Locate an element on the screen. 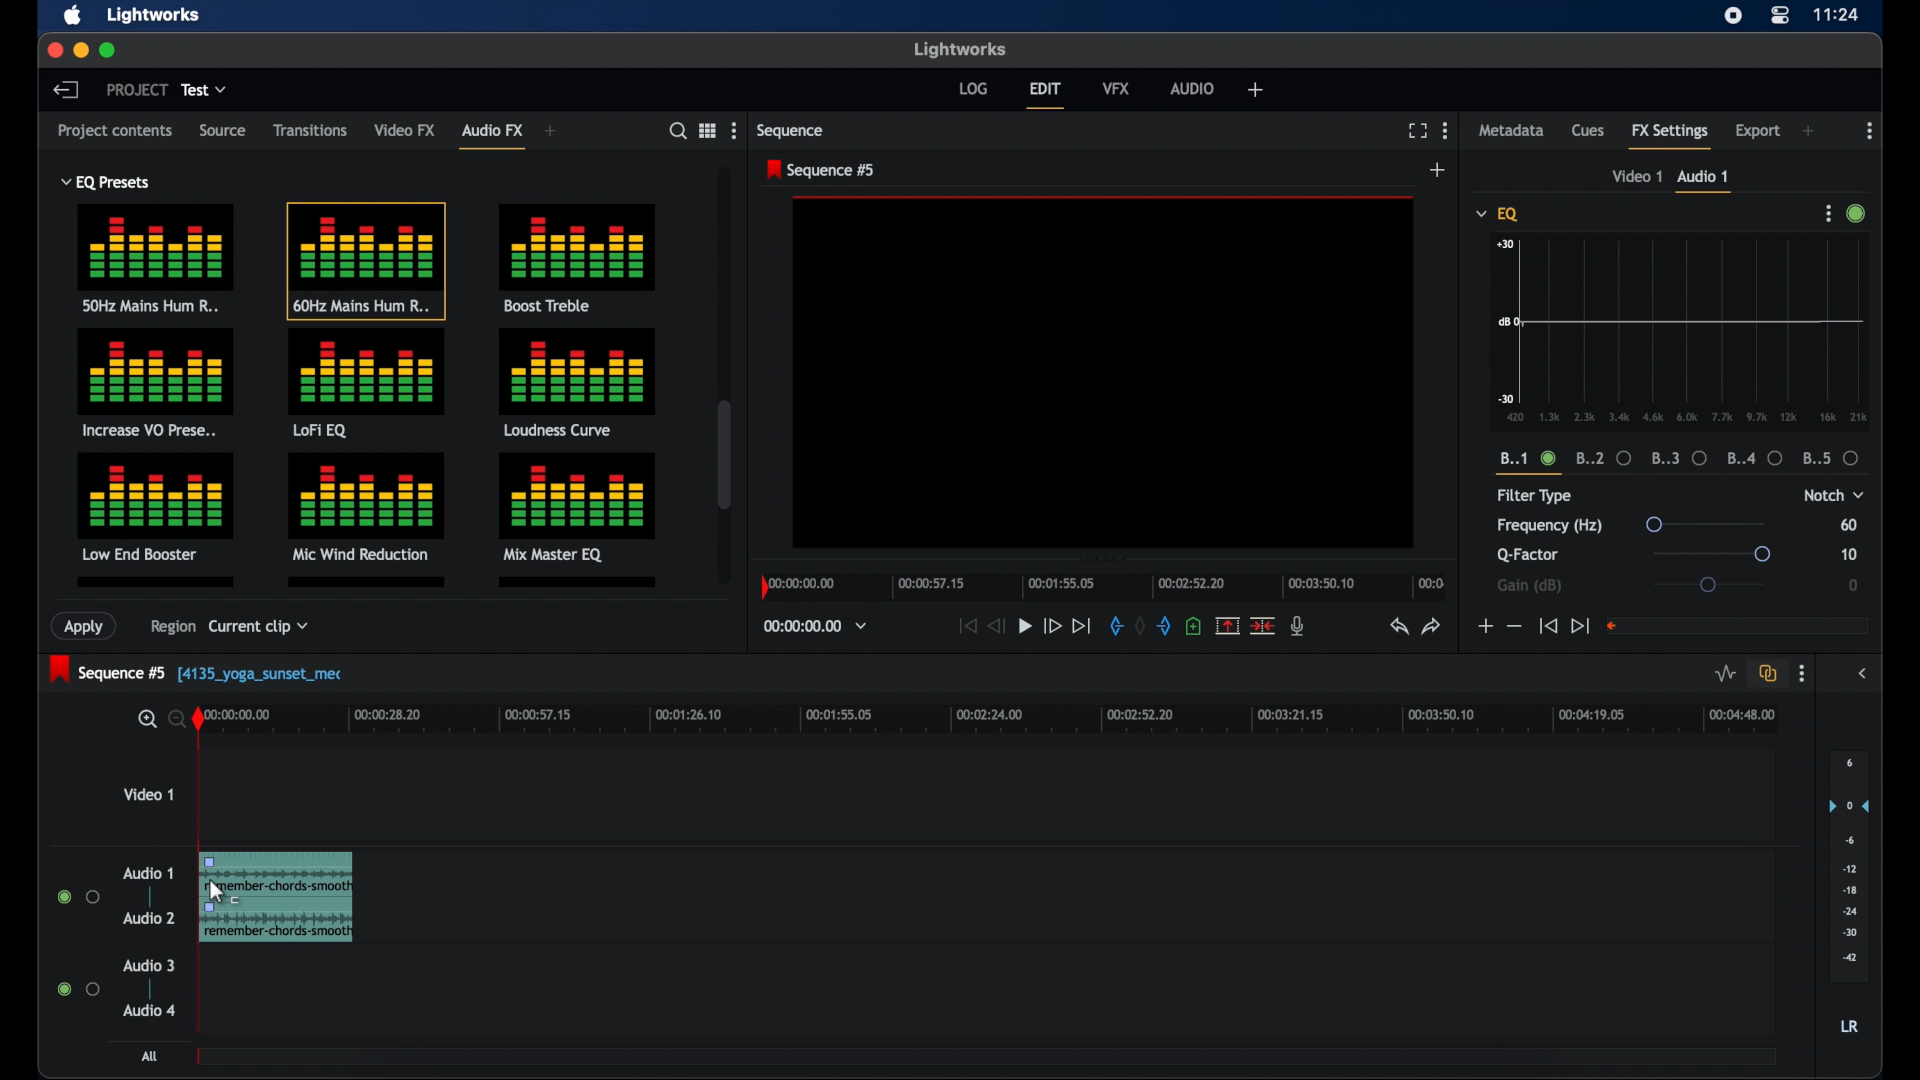 Image resolution: width=1920 pixels, height=1080 pixels. metadata is located at coordinates (1512, 129).